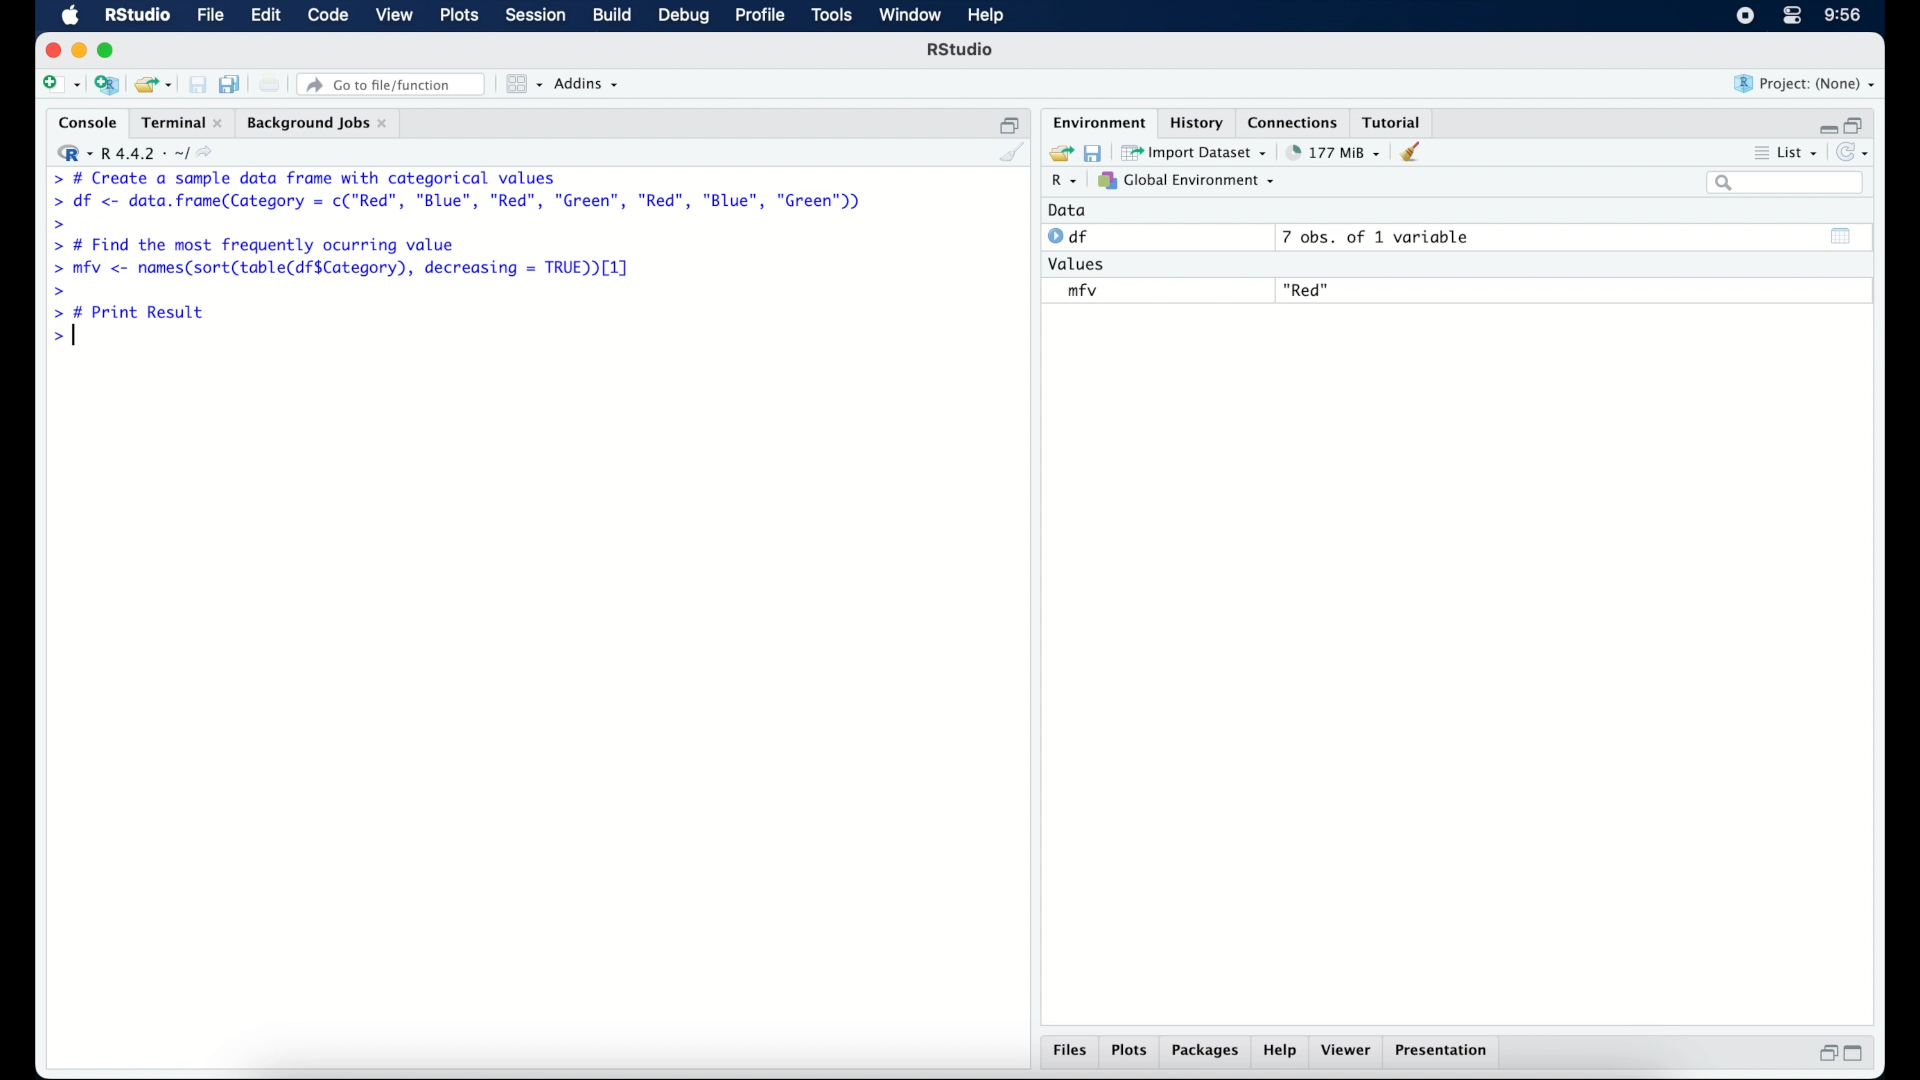 The image size is (1920, 1080). I want to click on import dataset, so click(1196, 151).